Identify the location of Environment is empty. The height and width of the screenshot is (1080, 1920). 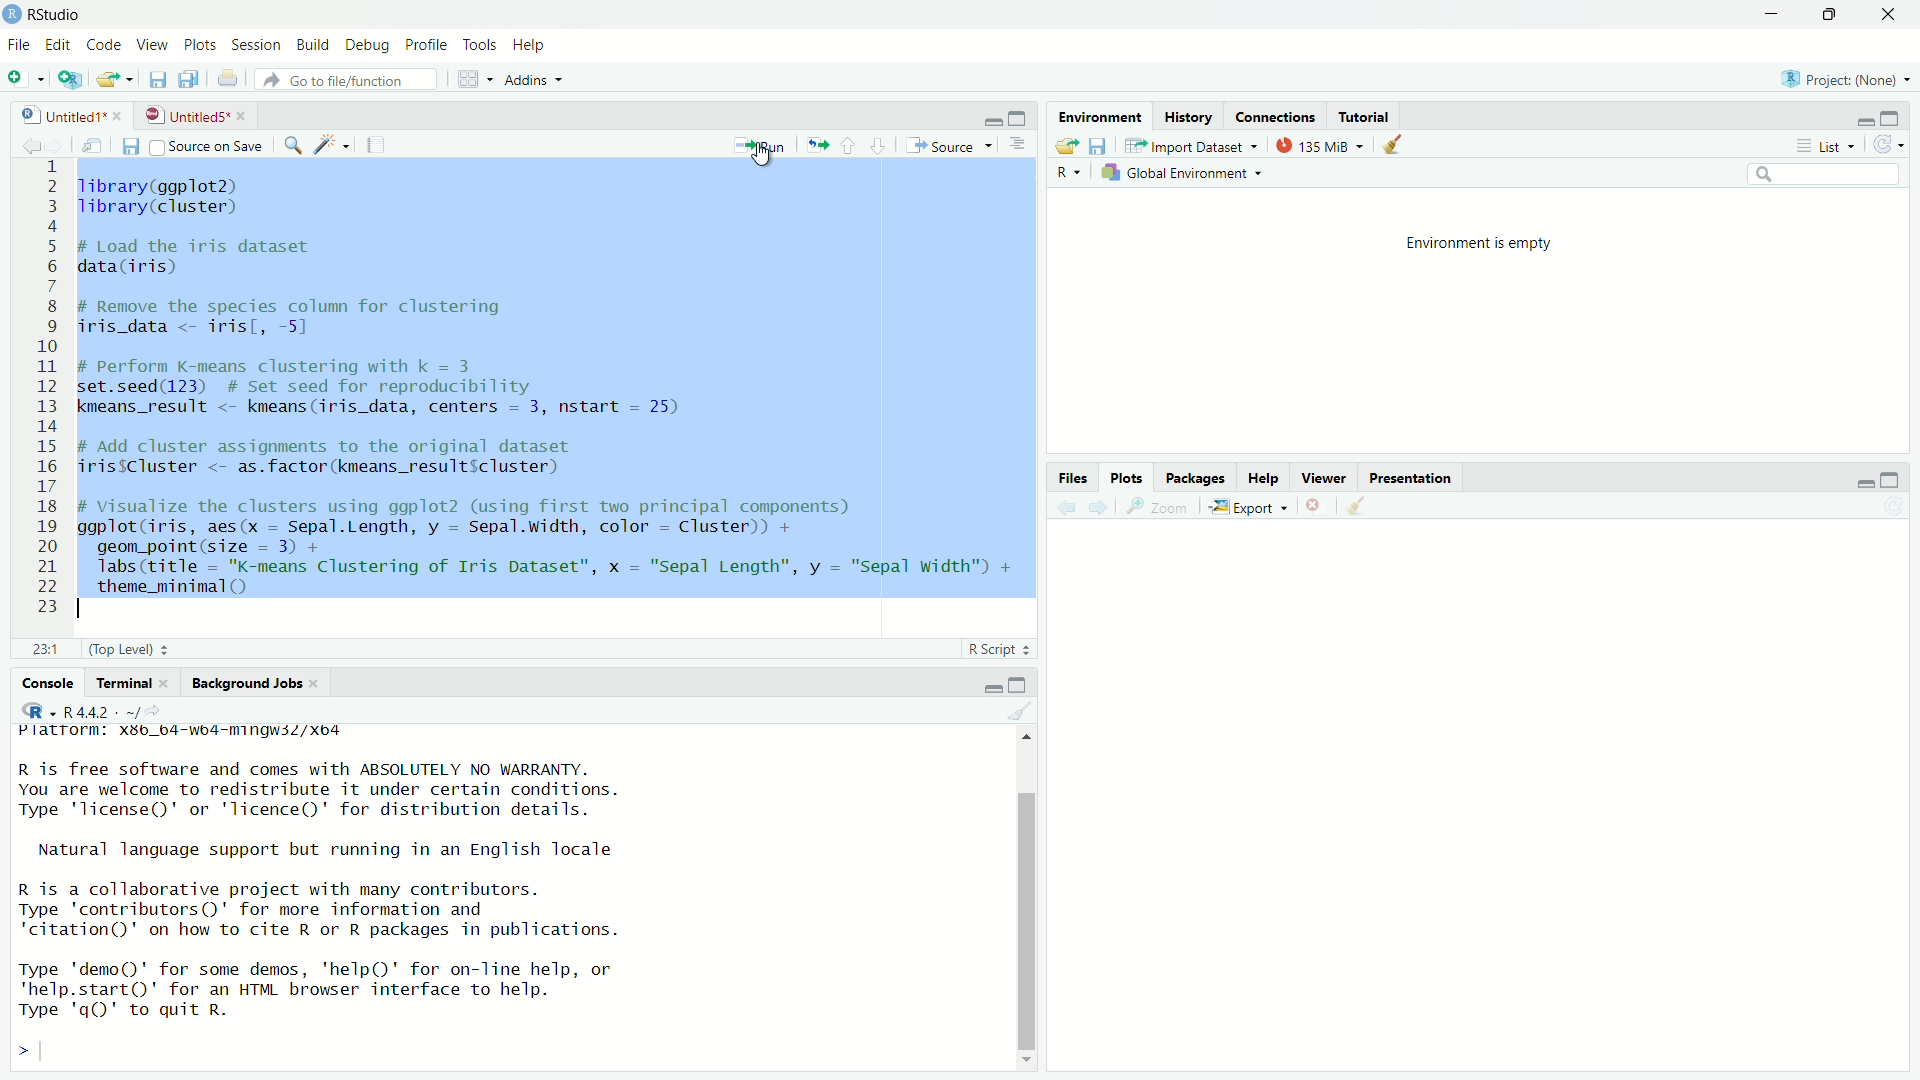
(1475, 244).